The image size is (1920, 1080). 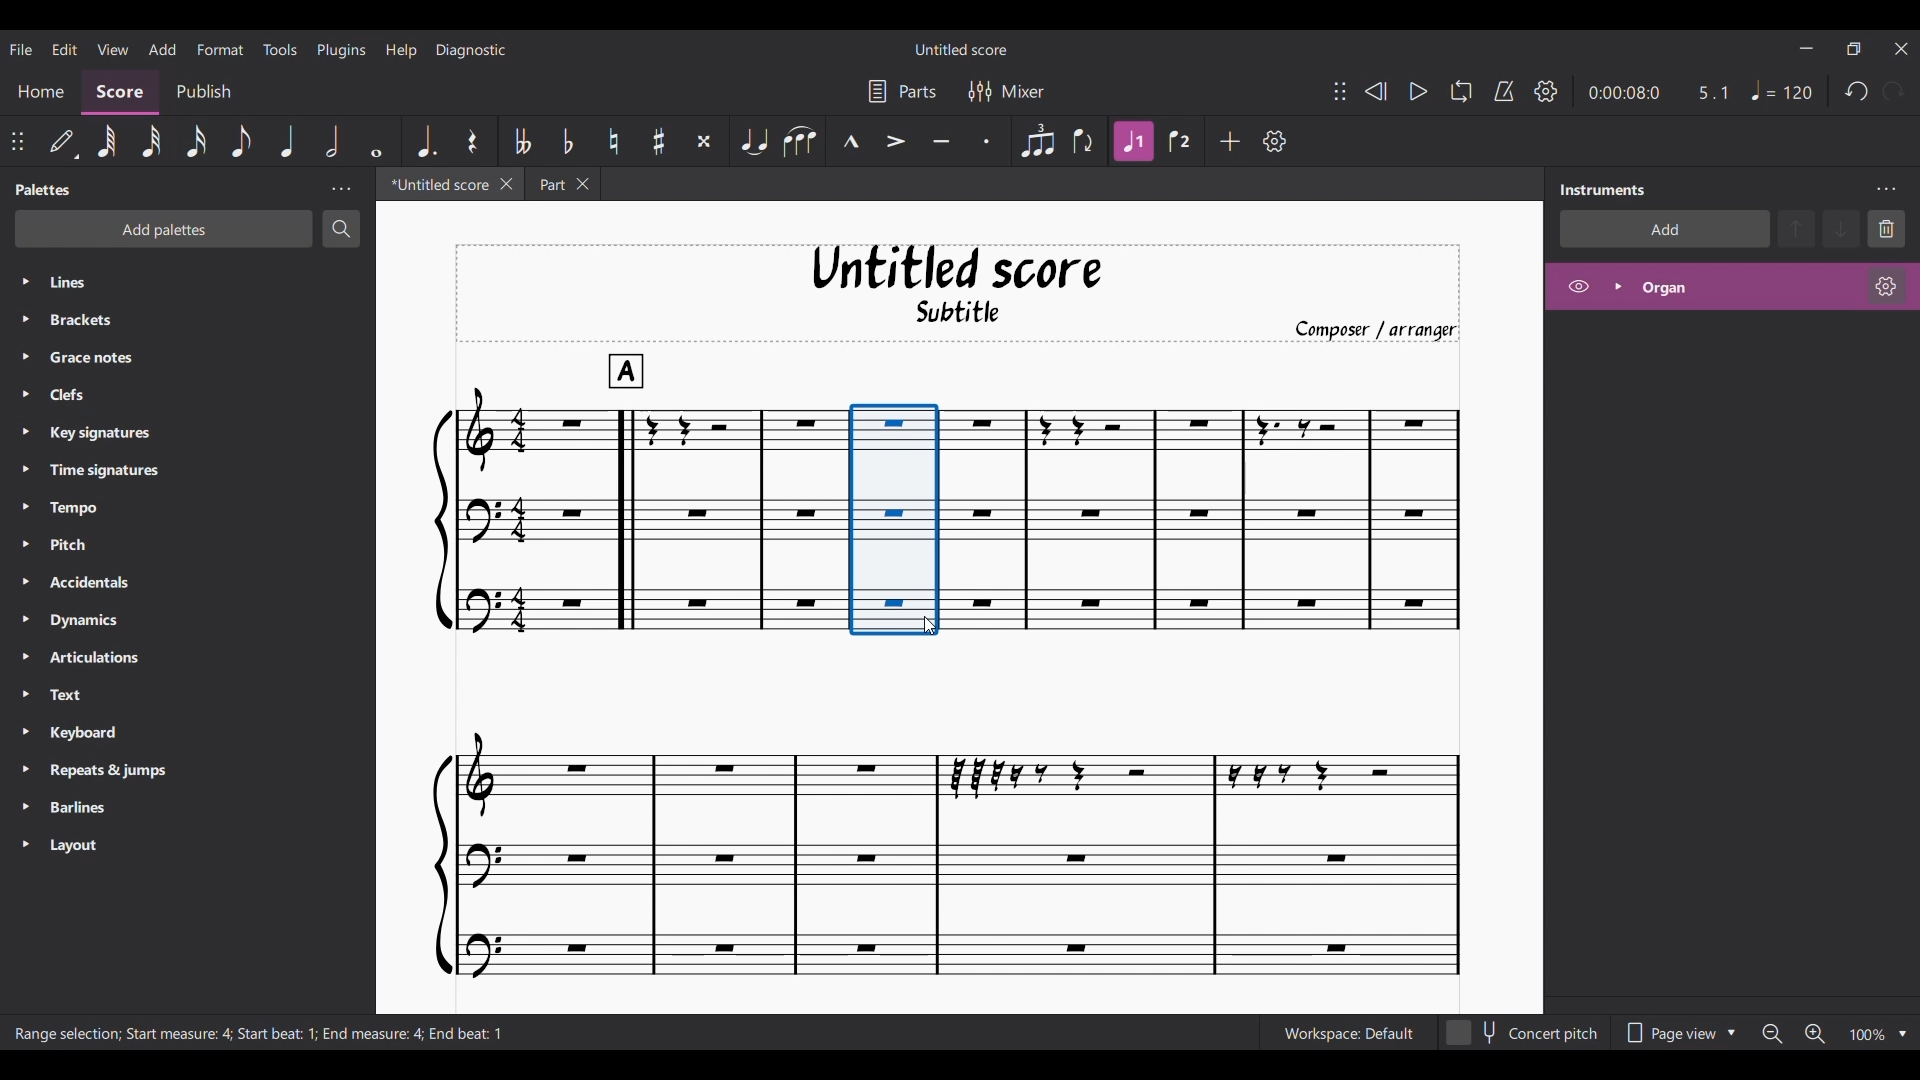 What do you see at coordinates (1781, 90) in the screenshot?
I see `Quarter note` at bounding box center [1781, 90].